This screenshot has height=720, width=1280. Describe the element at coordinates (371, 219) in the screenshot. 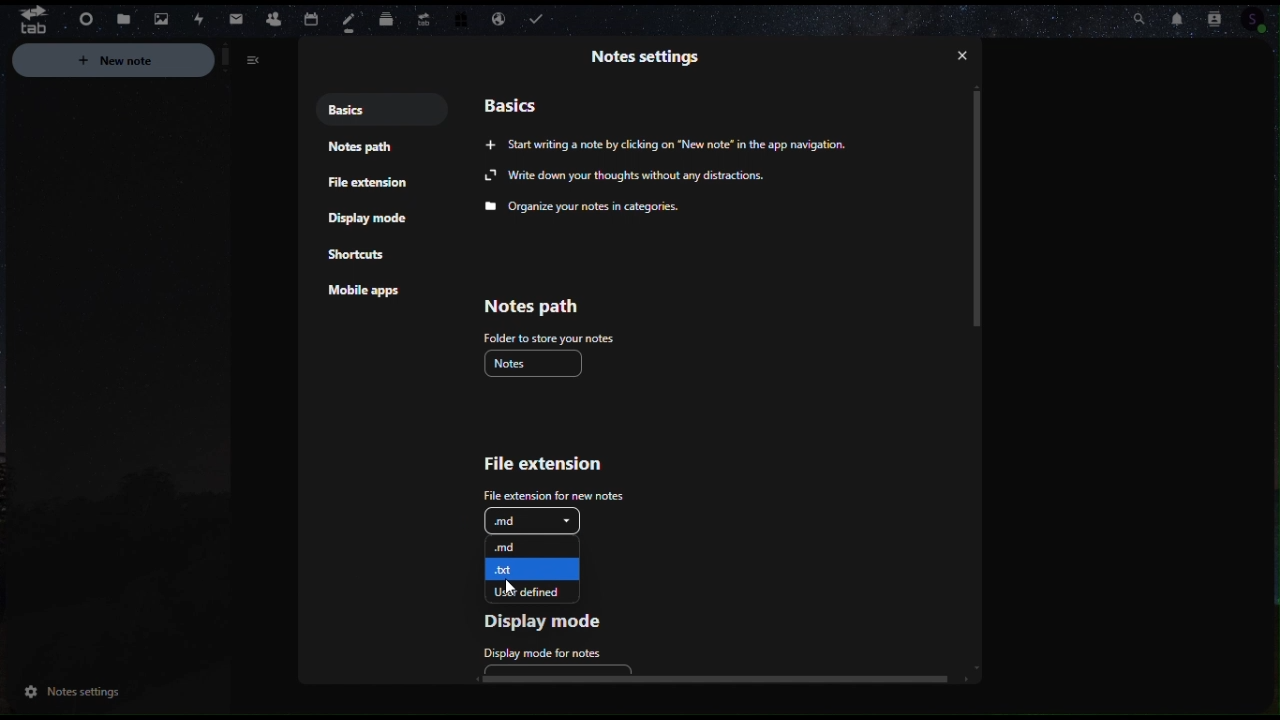

I see `Display mode` at that location.